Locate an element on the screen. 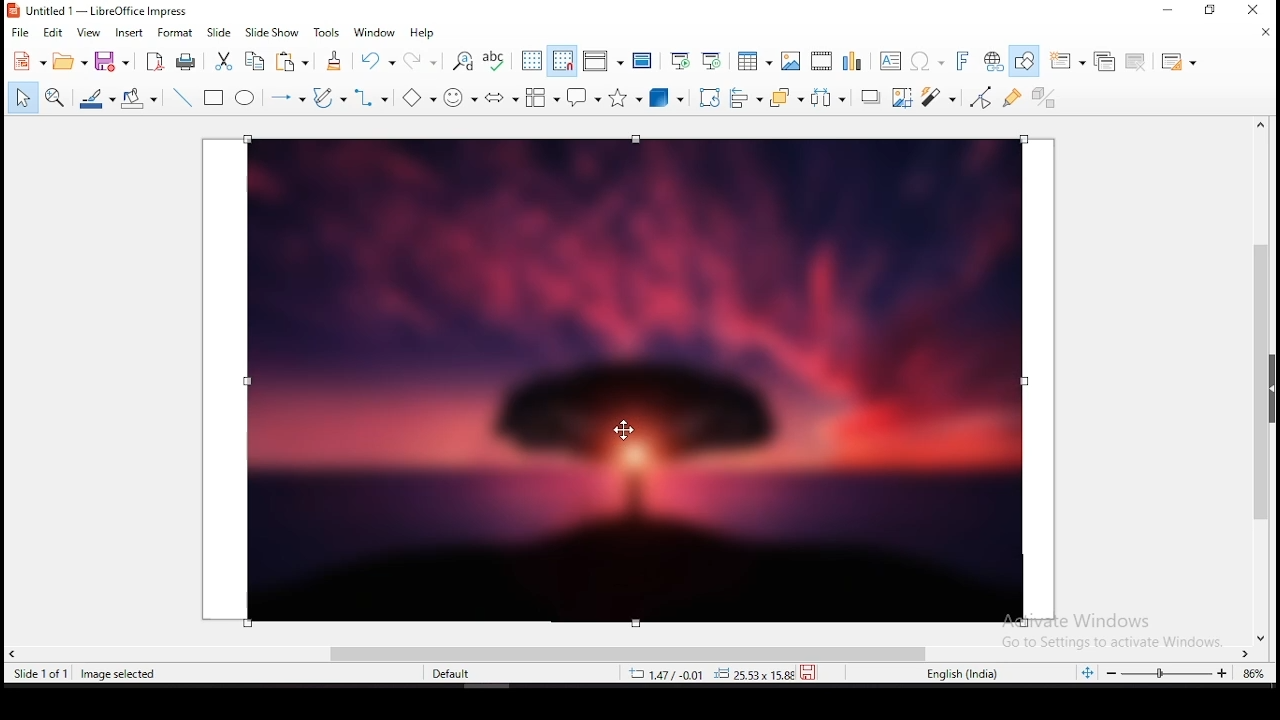 The height and width of the screenshot is (720, 1280). undo is located at coordinates (379, 61).